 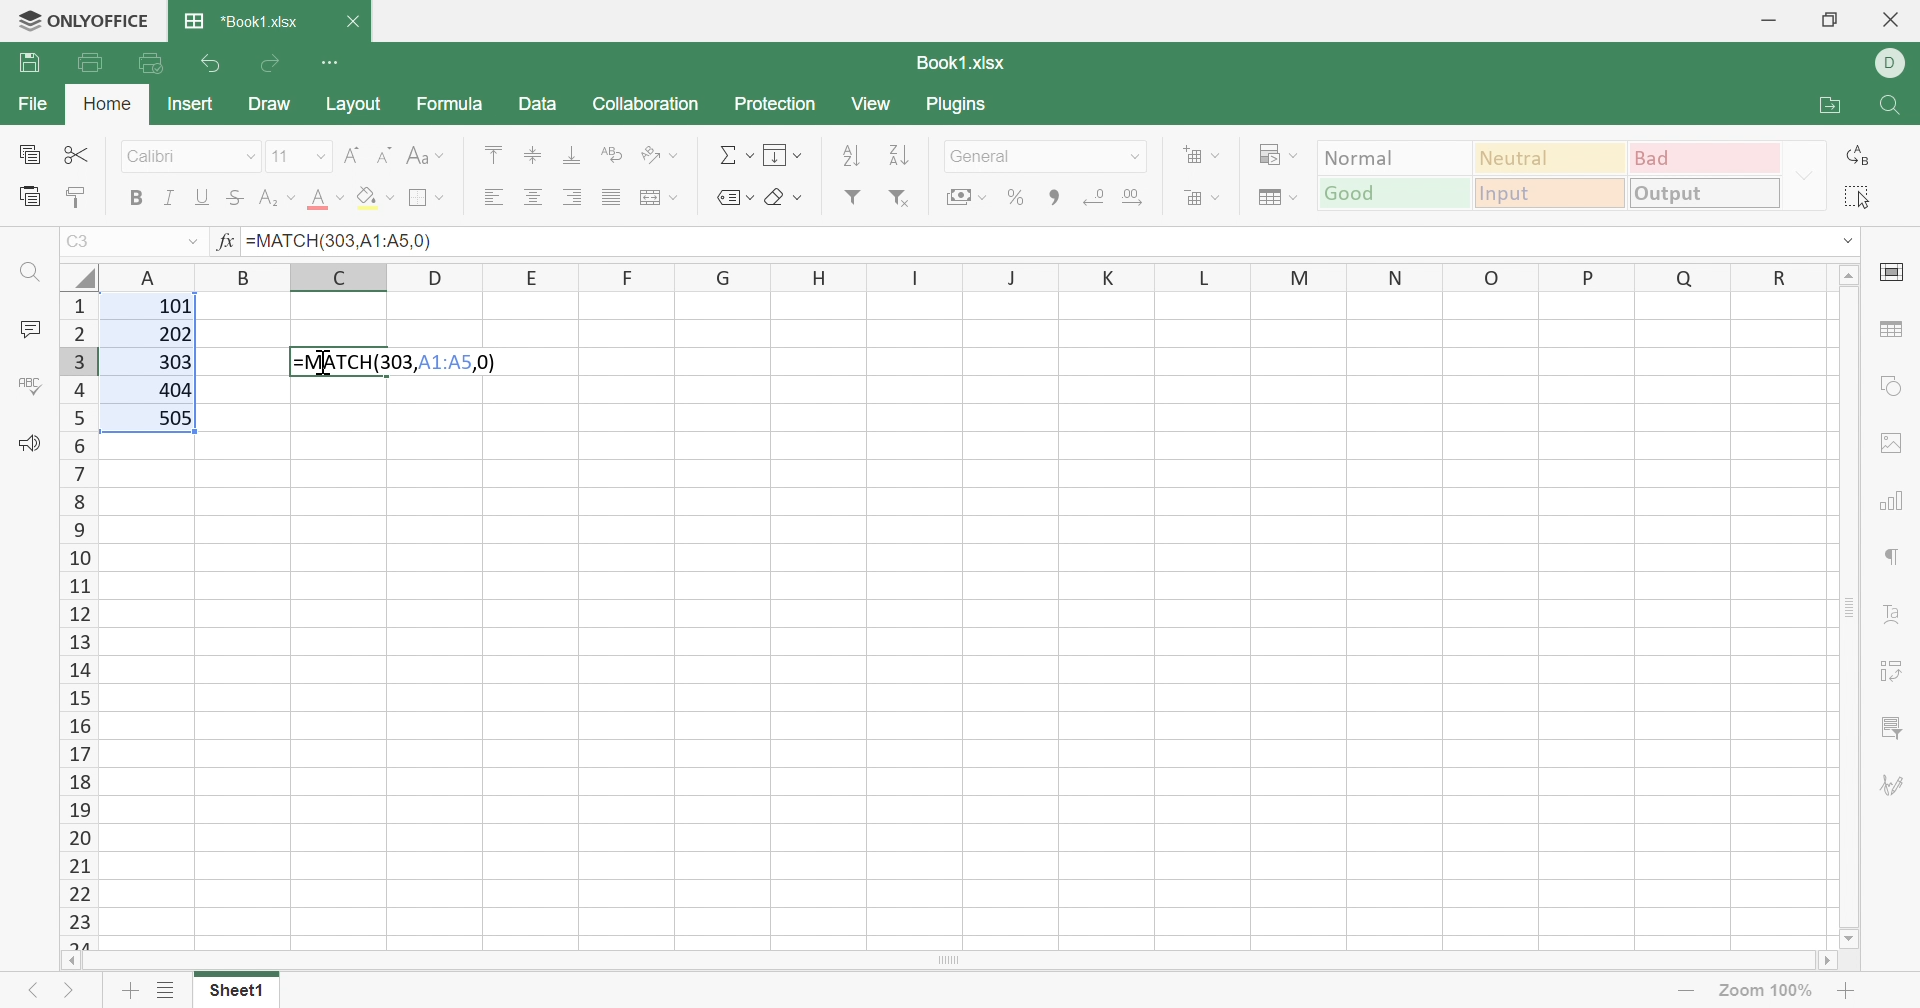 What do you see at coordinates (340, 63) in the screenshot?
I see `Customize quick access toolbar` at bounding box center [340, 63].